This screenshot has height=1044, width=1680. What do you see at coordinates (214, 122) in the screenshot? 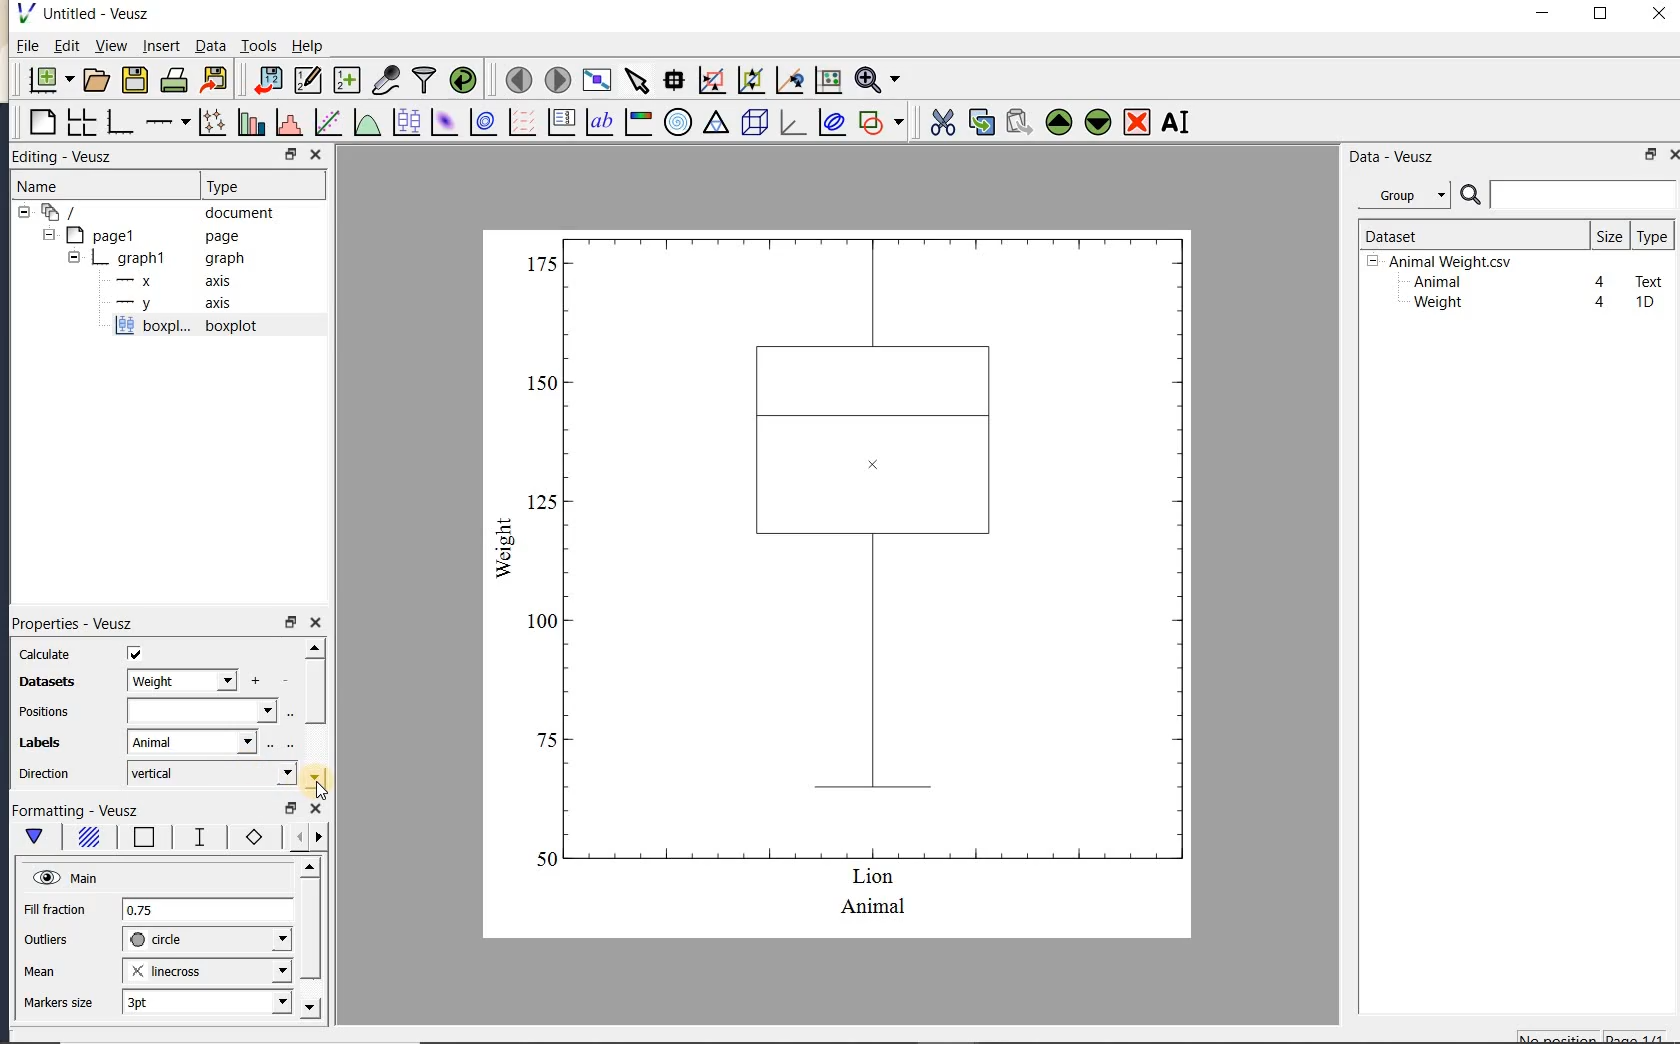
I see `plot points with lines and errorbars` at bounding box center [214, 122].